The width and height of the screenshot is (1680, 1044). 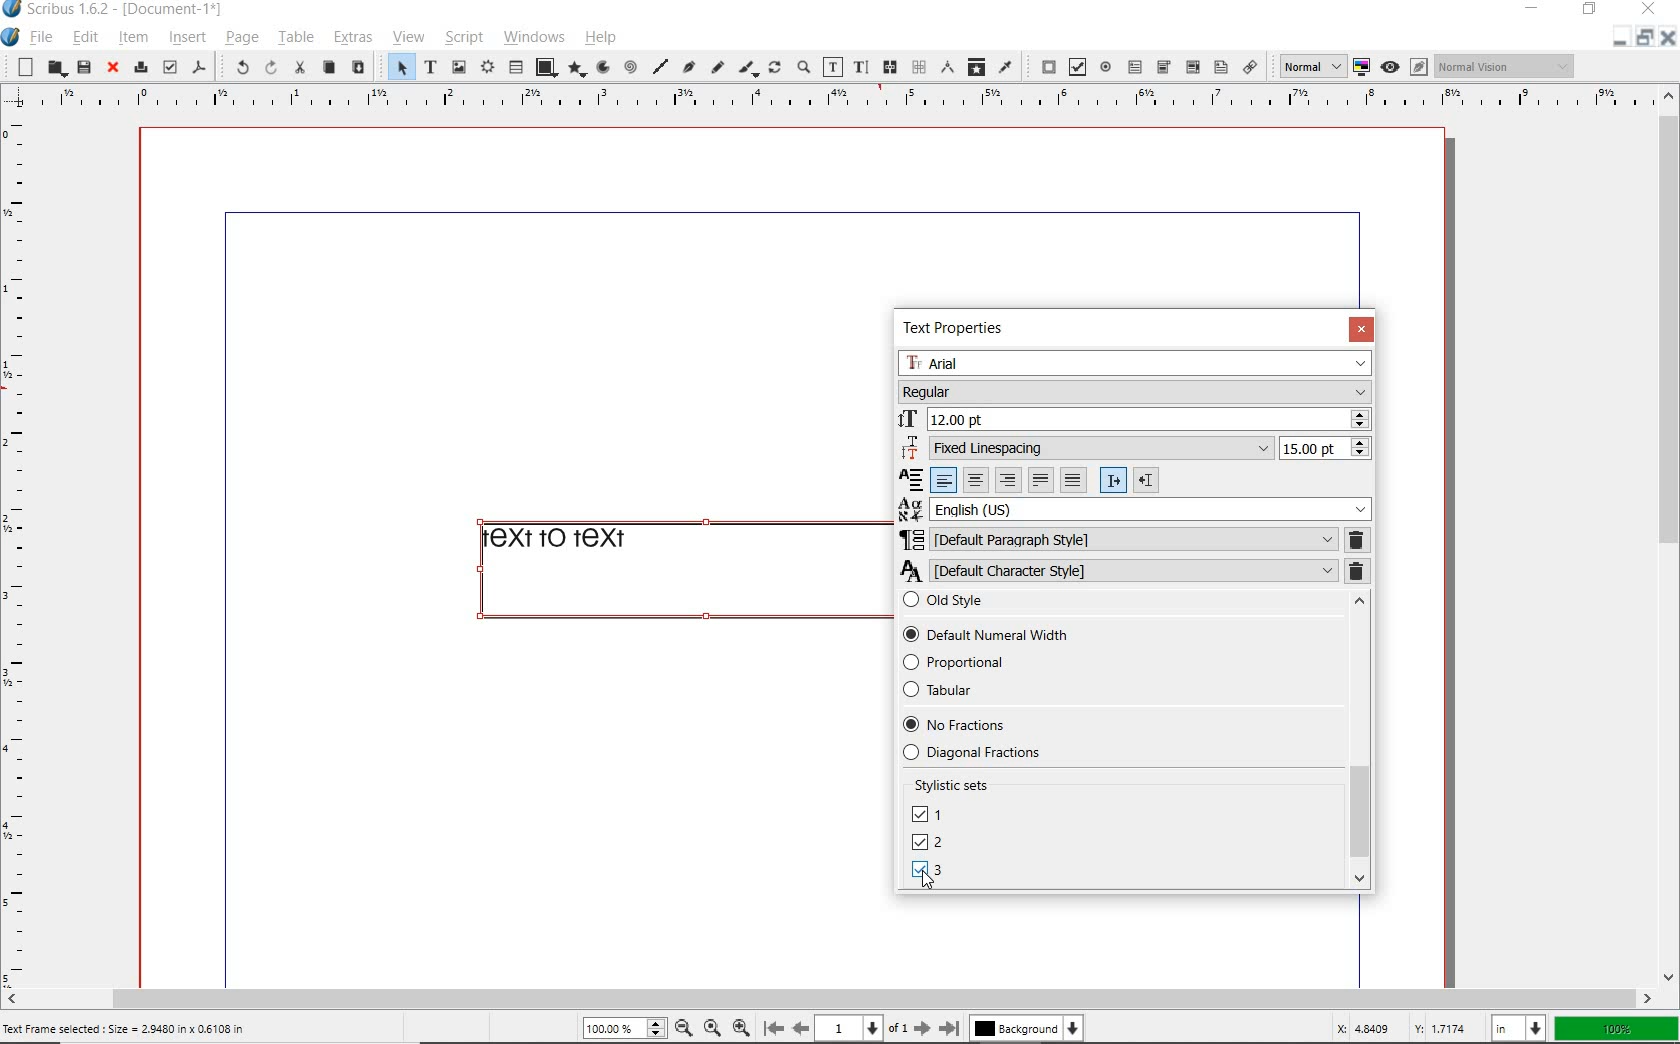 What do you see at coordinates (516, 68) in the screenshot?
I see `table` at bounding box center [516, 68].